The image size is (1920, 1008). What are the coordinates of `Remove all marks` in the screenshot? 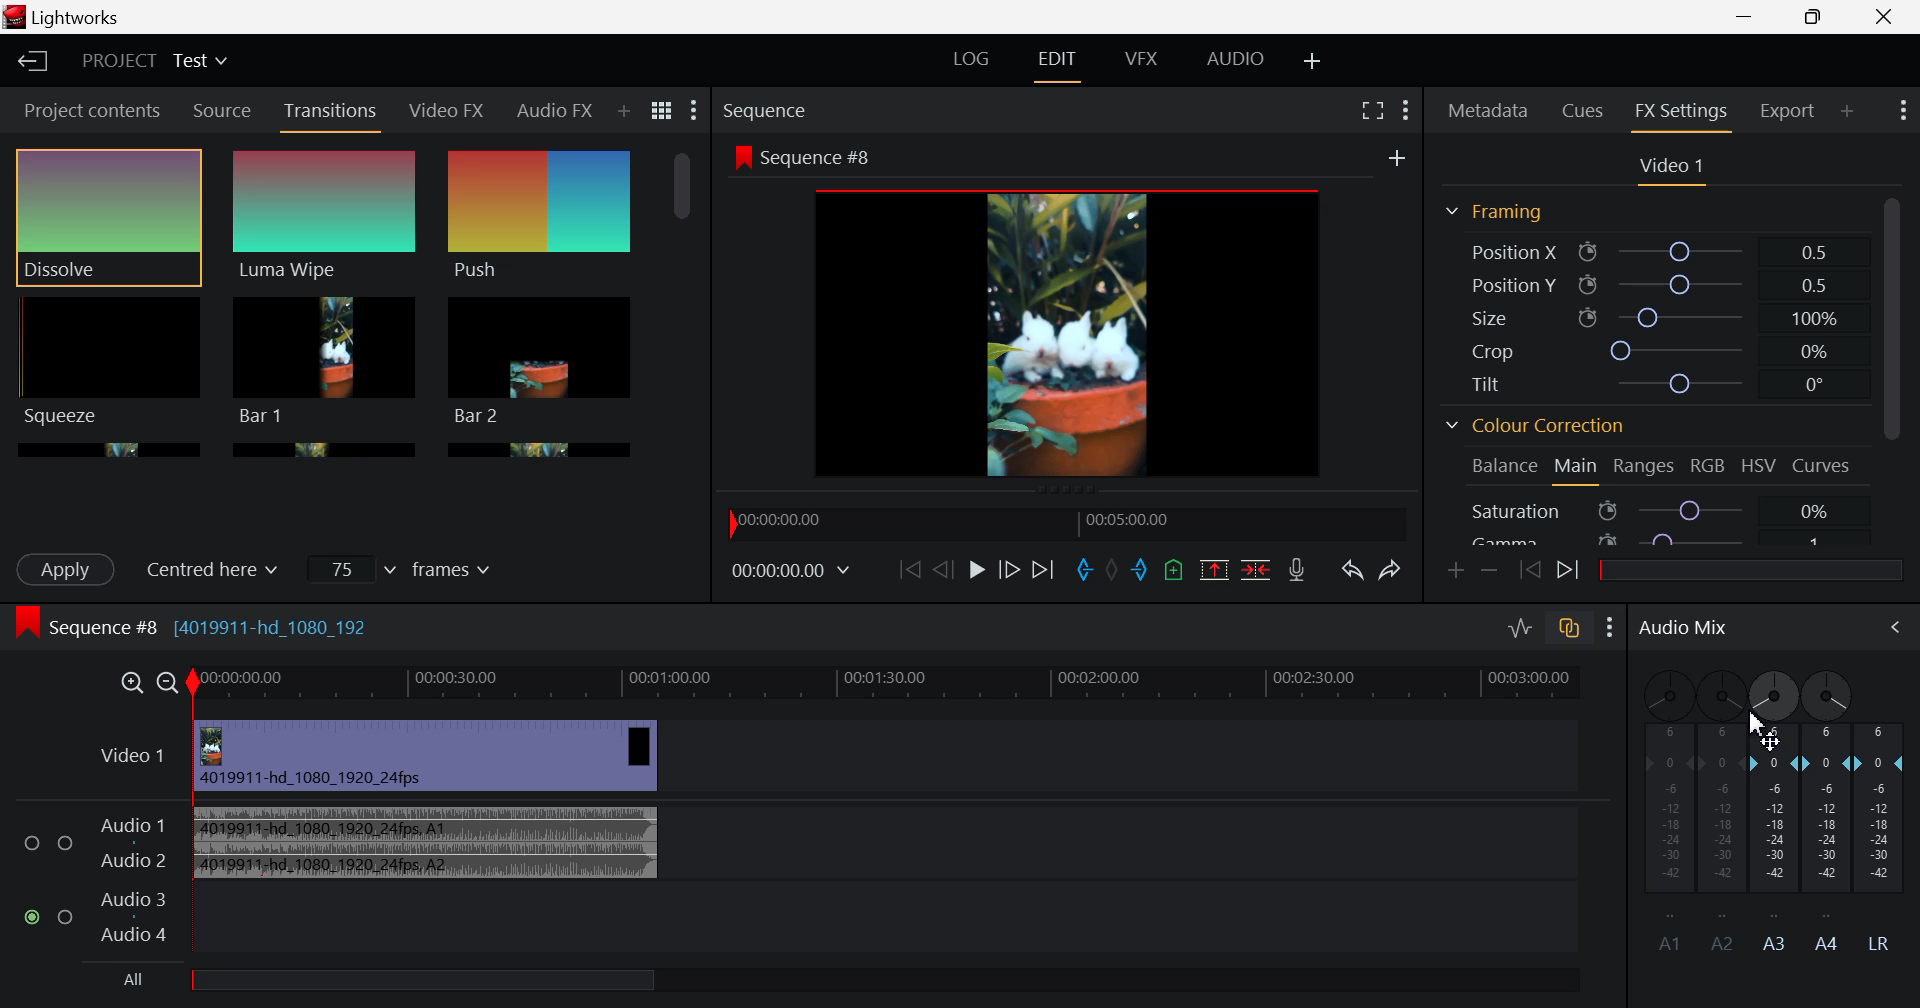 It's located at (1111, 570).